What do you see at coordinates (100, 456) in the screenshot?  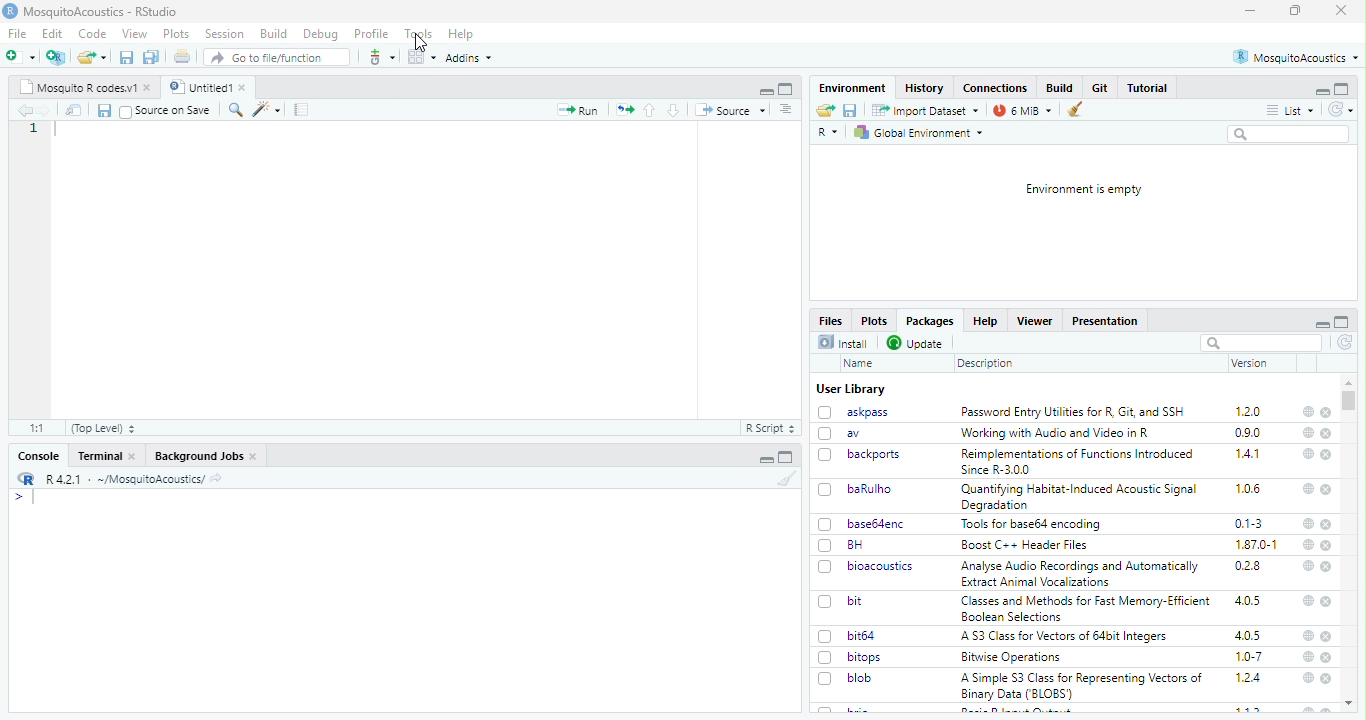 I see `Terminal` at bounding box center [100, 456].